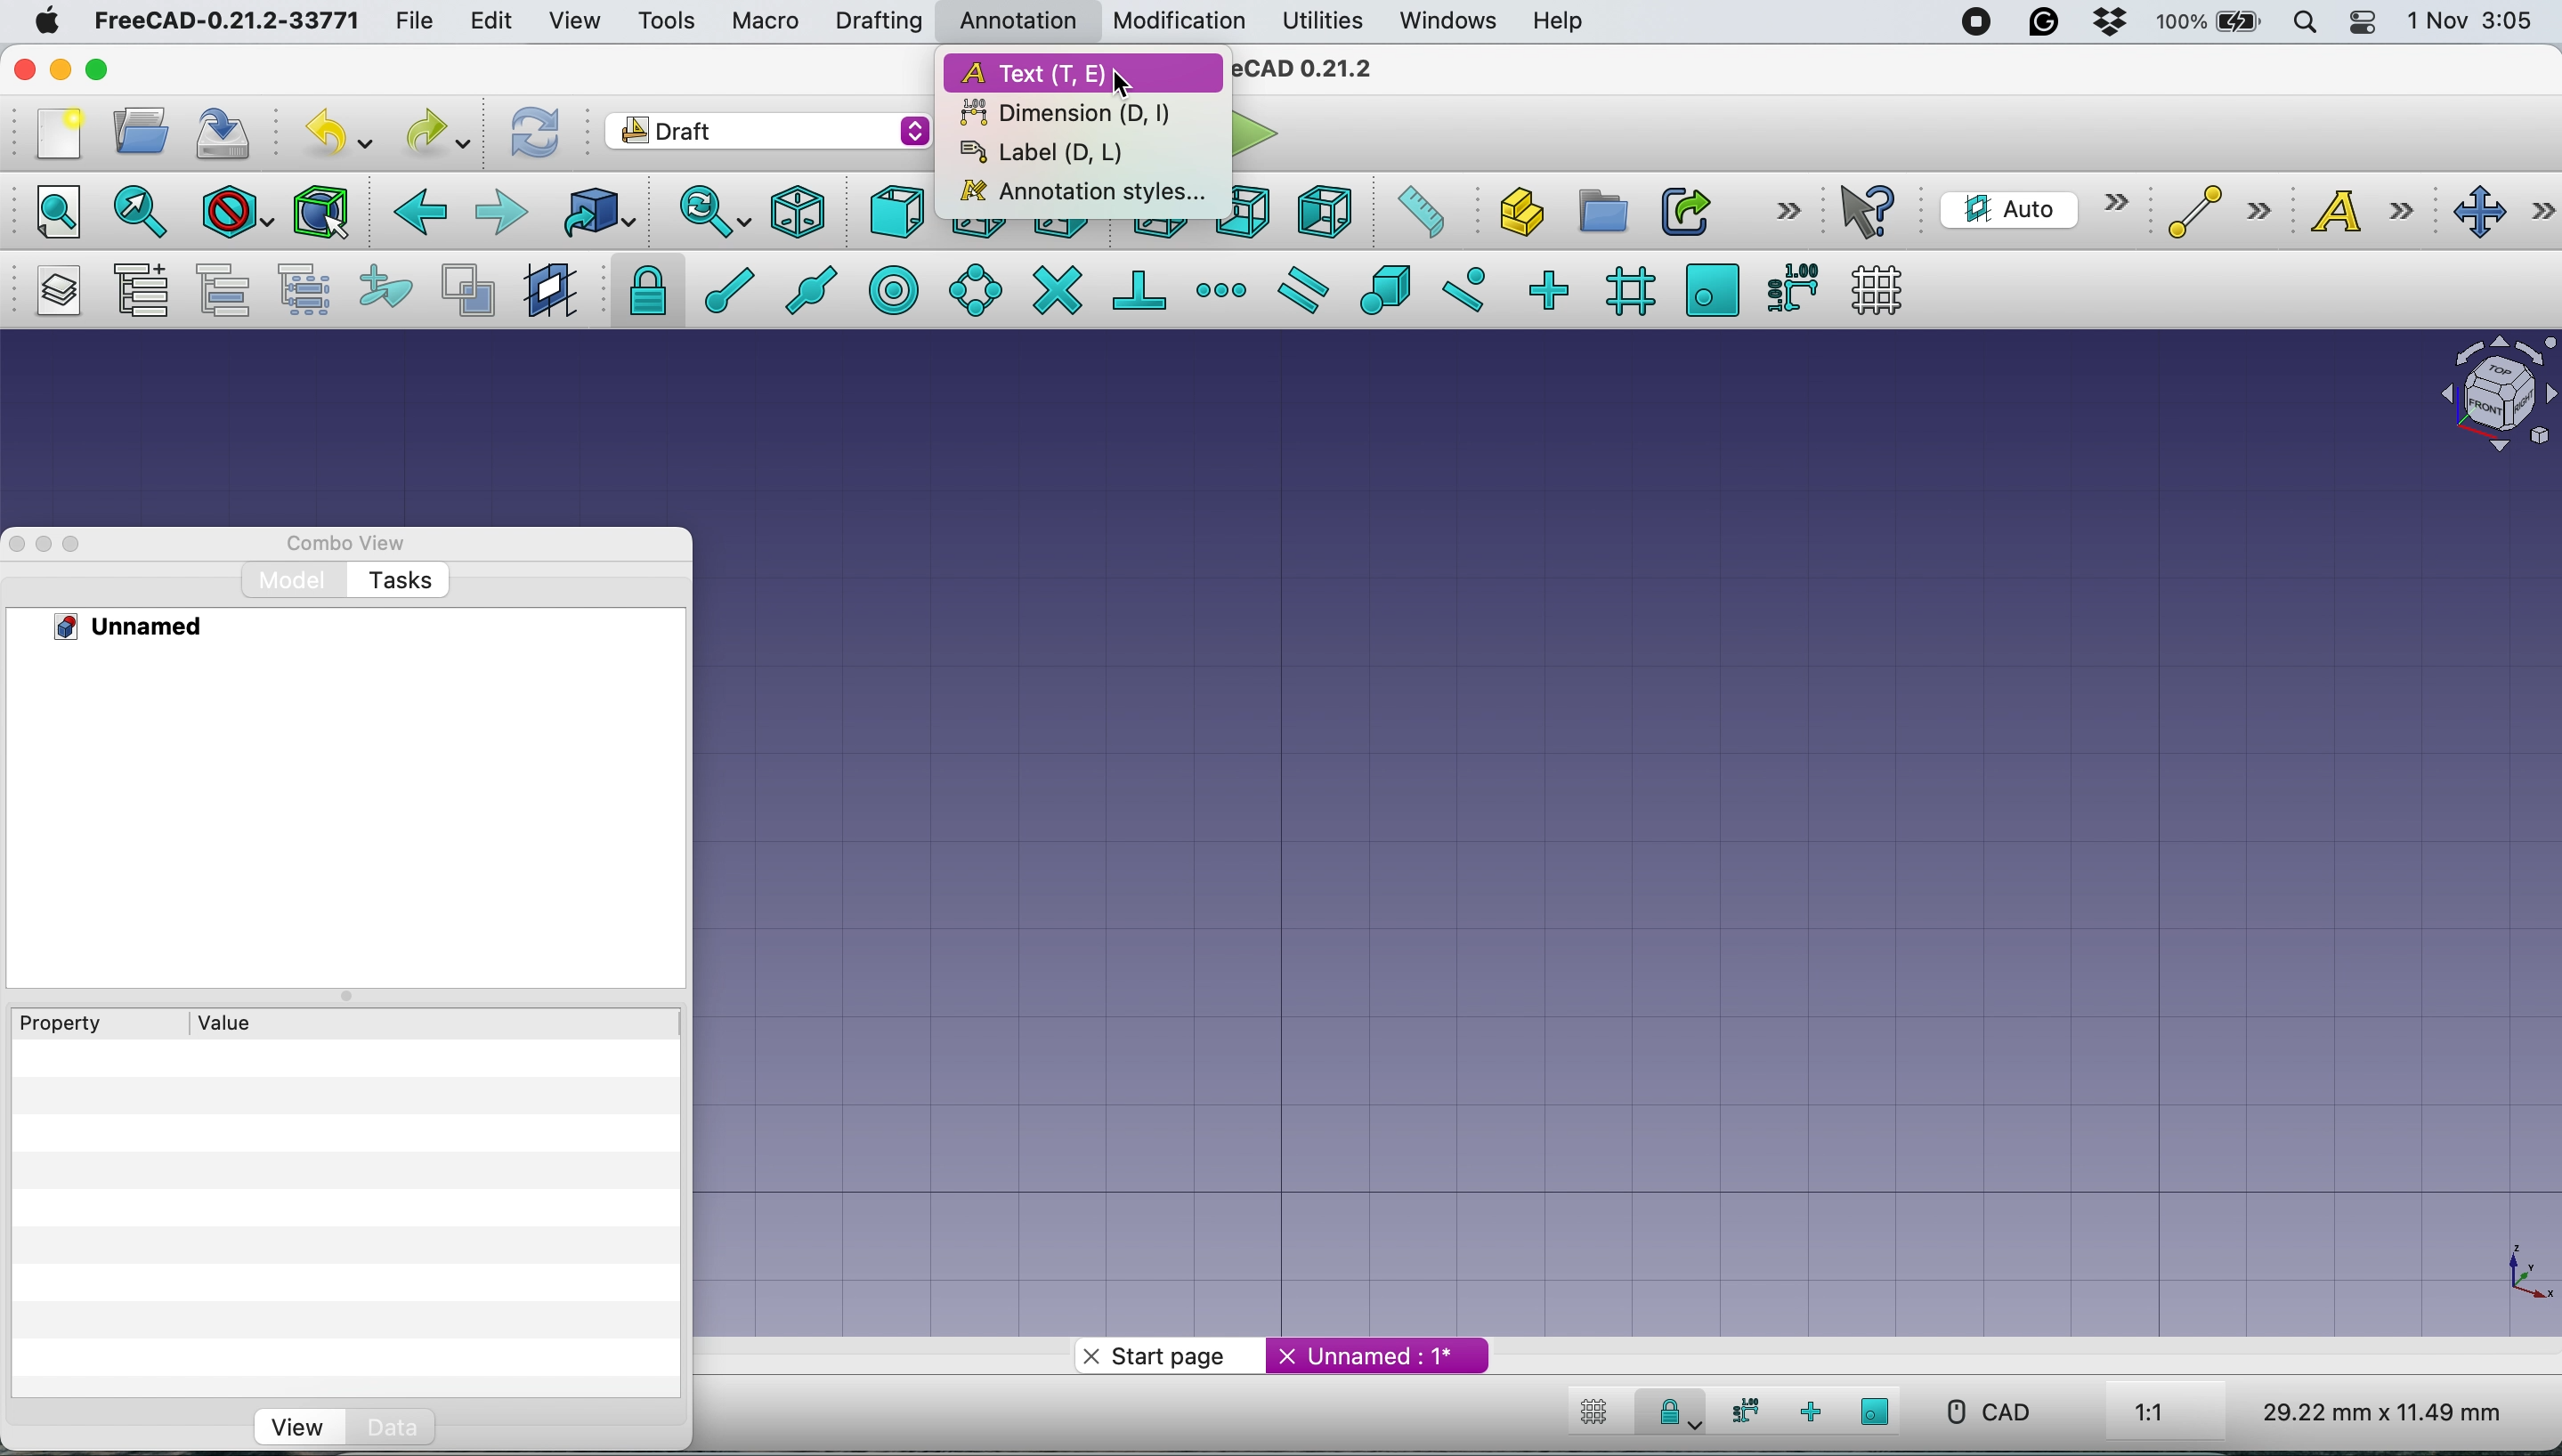 This screenshot has width=2562, height=1456. Describe the element at coordinates (44, 546) in the screenshot. I see `minimise` at that location.